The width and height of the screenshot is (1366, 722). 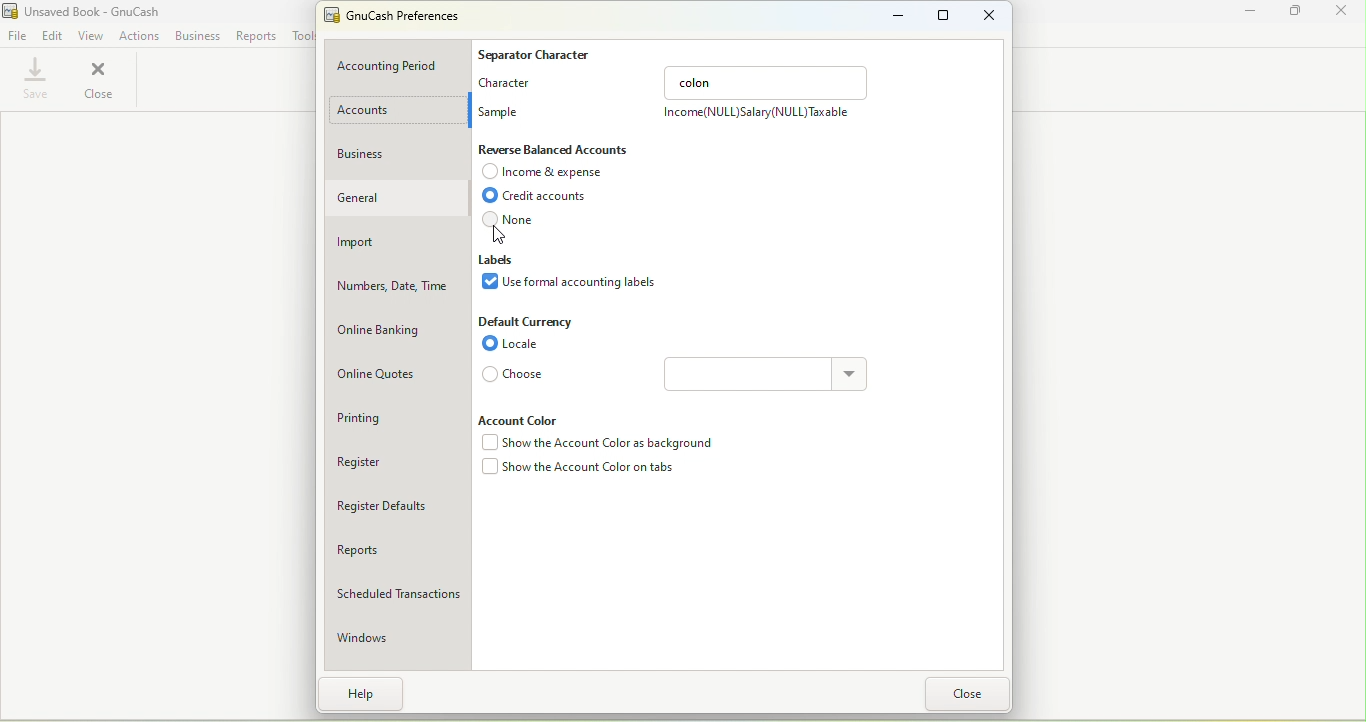 What do you see at coordinates (397, 199) in the screenshot?
I see `General` at bounding box center [397, 199].